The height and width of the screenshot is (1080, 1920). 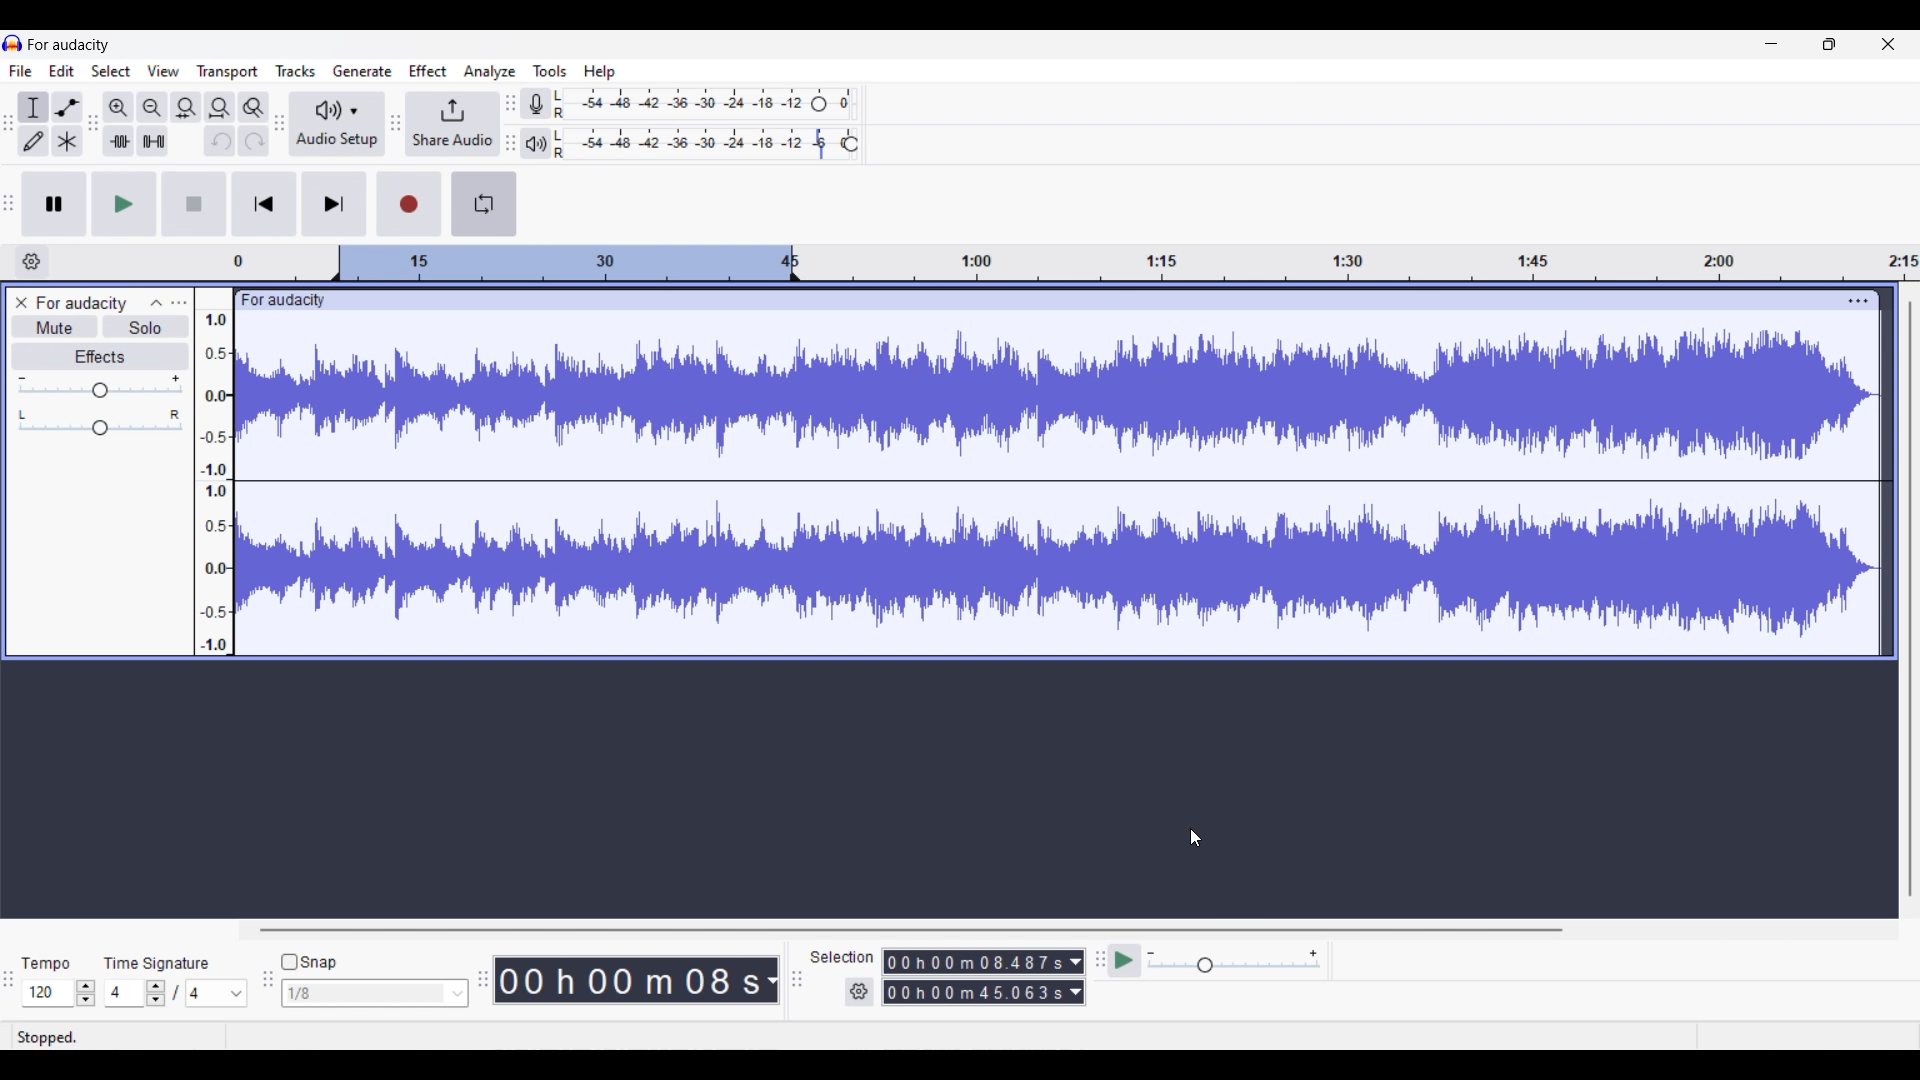 I want to click on Max. time signature options, so click(x=218, y=993).